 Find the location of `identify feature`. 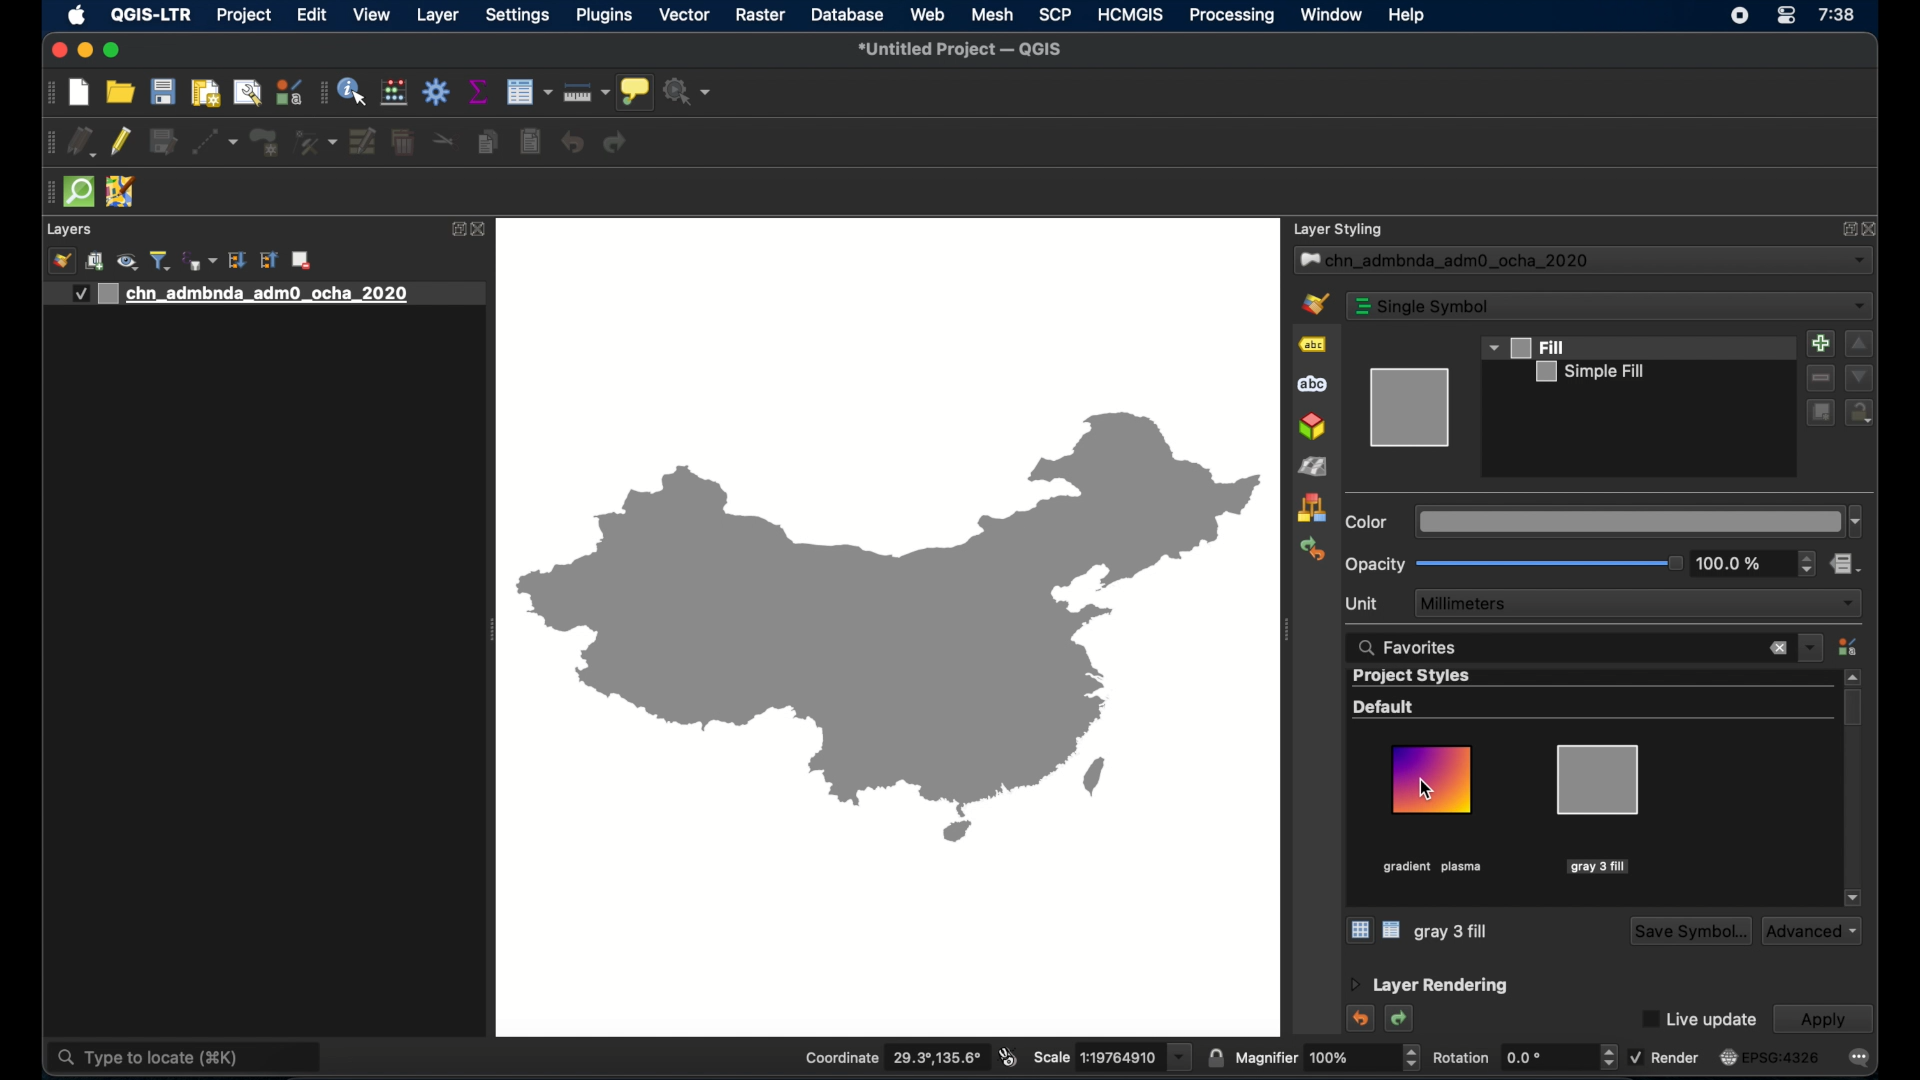

identify feature is located at coordinates (353, 91).